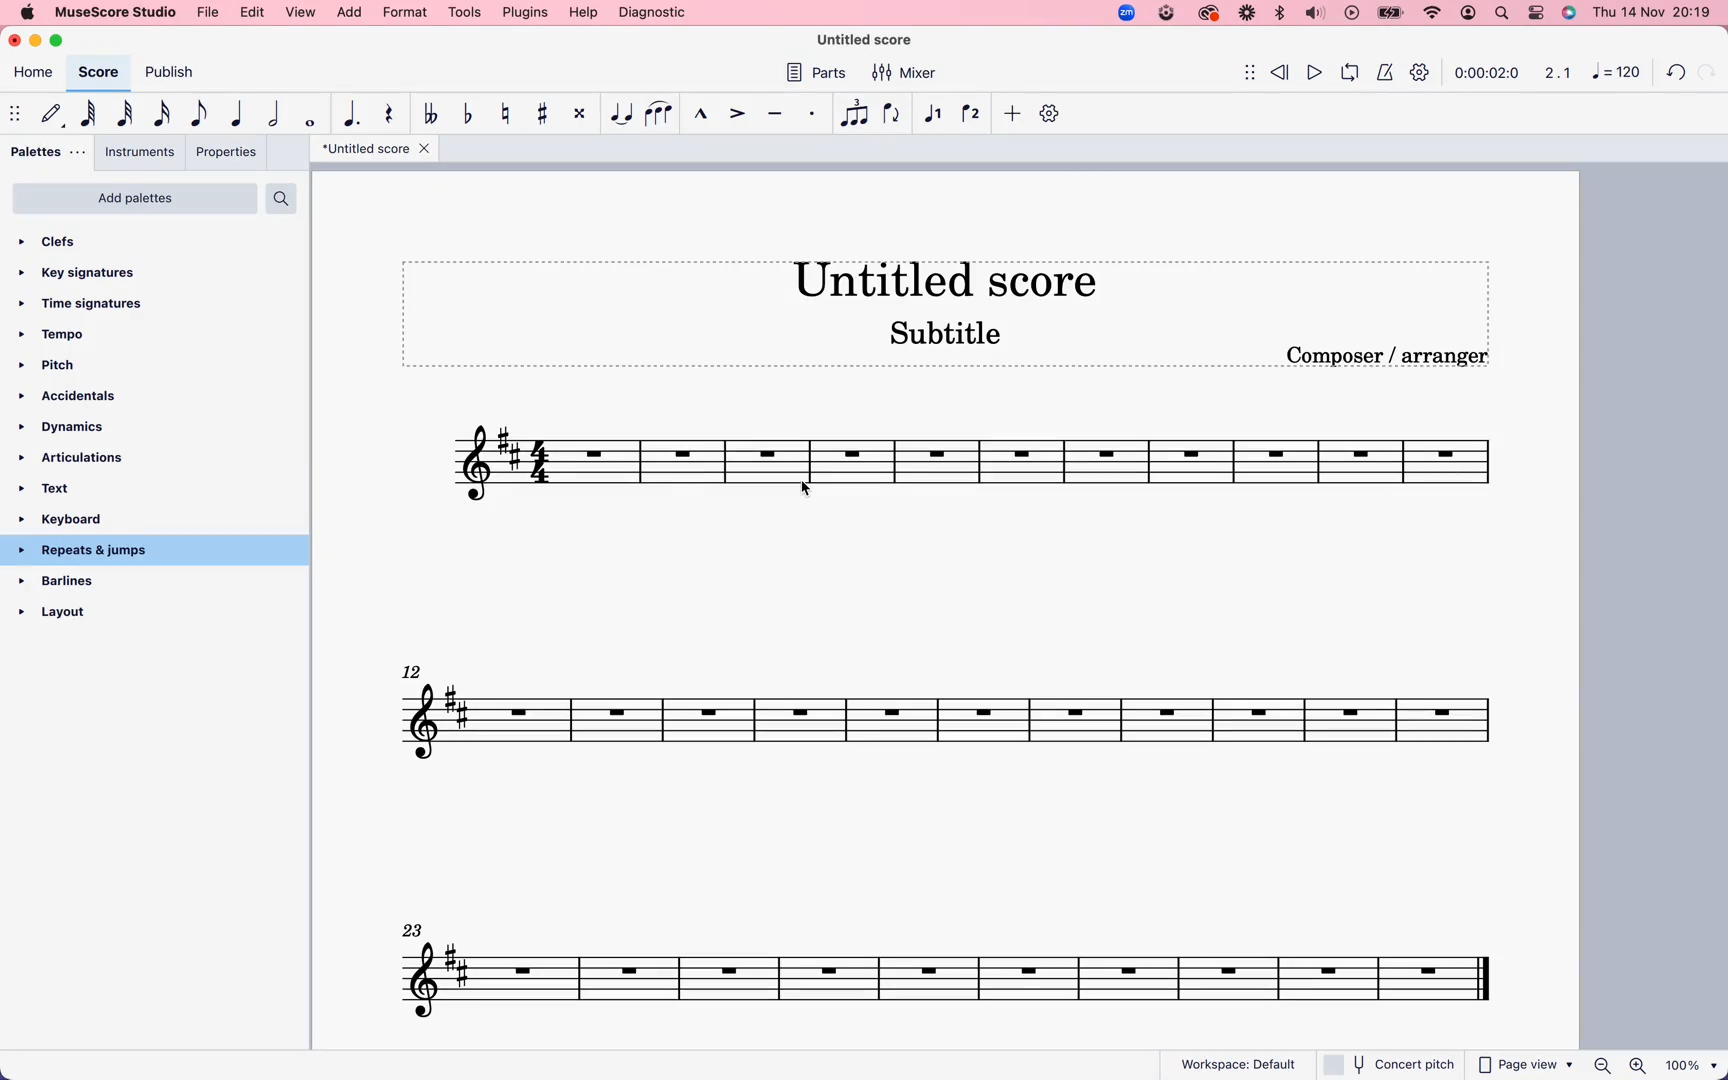 The width and height of the screenshot is (1728, 1080). What do you see at coordinates (509, 115) in the screenshot?
I see `toggle natural` at bounding box center [509, 115].